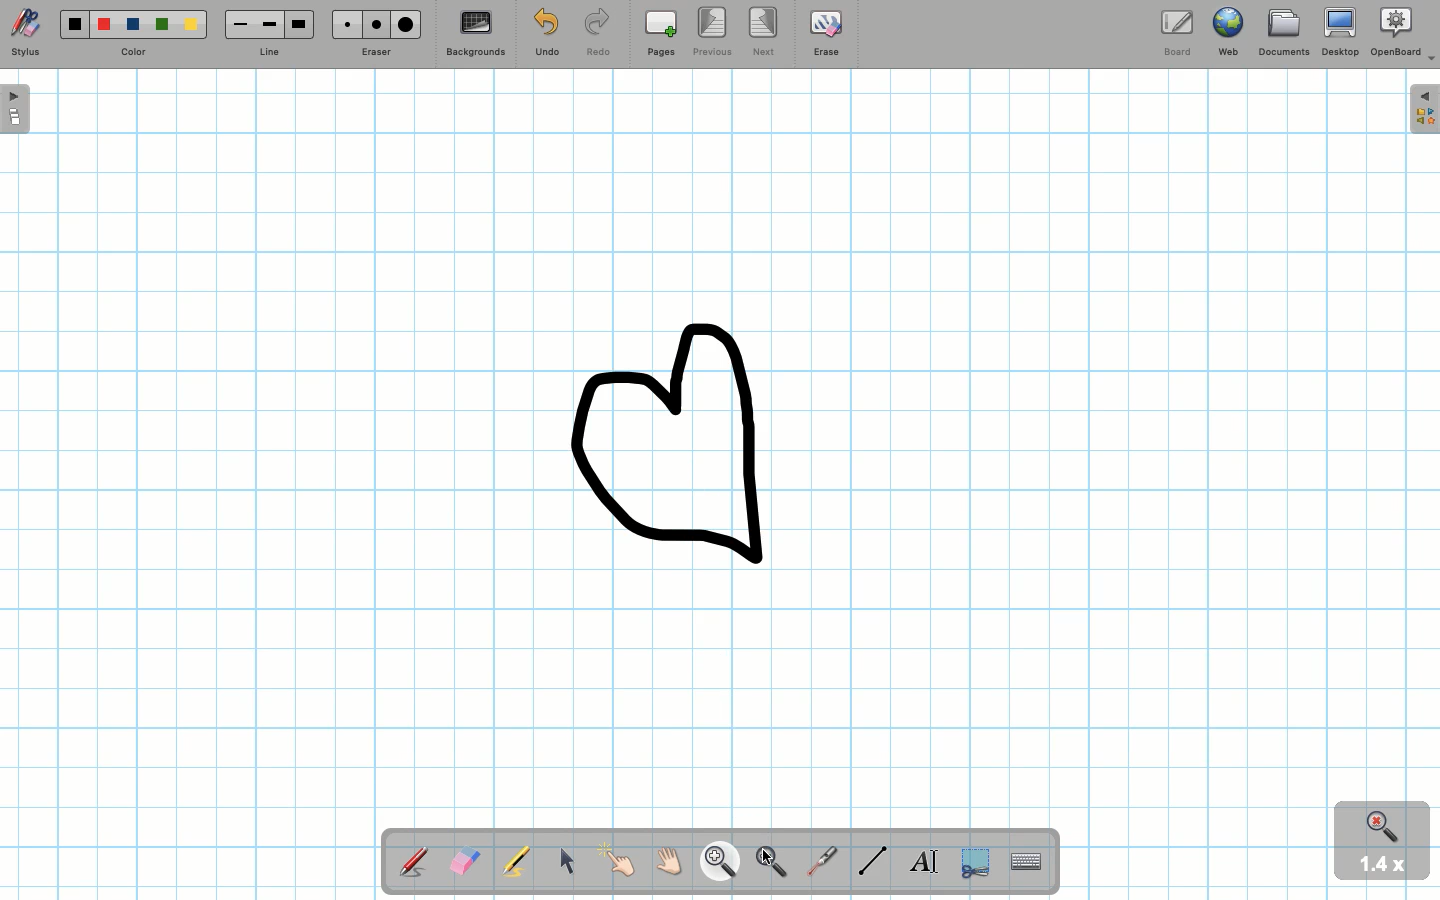 This screenshot has width=1440, height=900. I want to click on Desktop, so click(1339, 32).